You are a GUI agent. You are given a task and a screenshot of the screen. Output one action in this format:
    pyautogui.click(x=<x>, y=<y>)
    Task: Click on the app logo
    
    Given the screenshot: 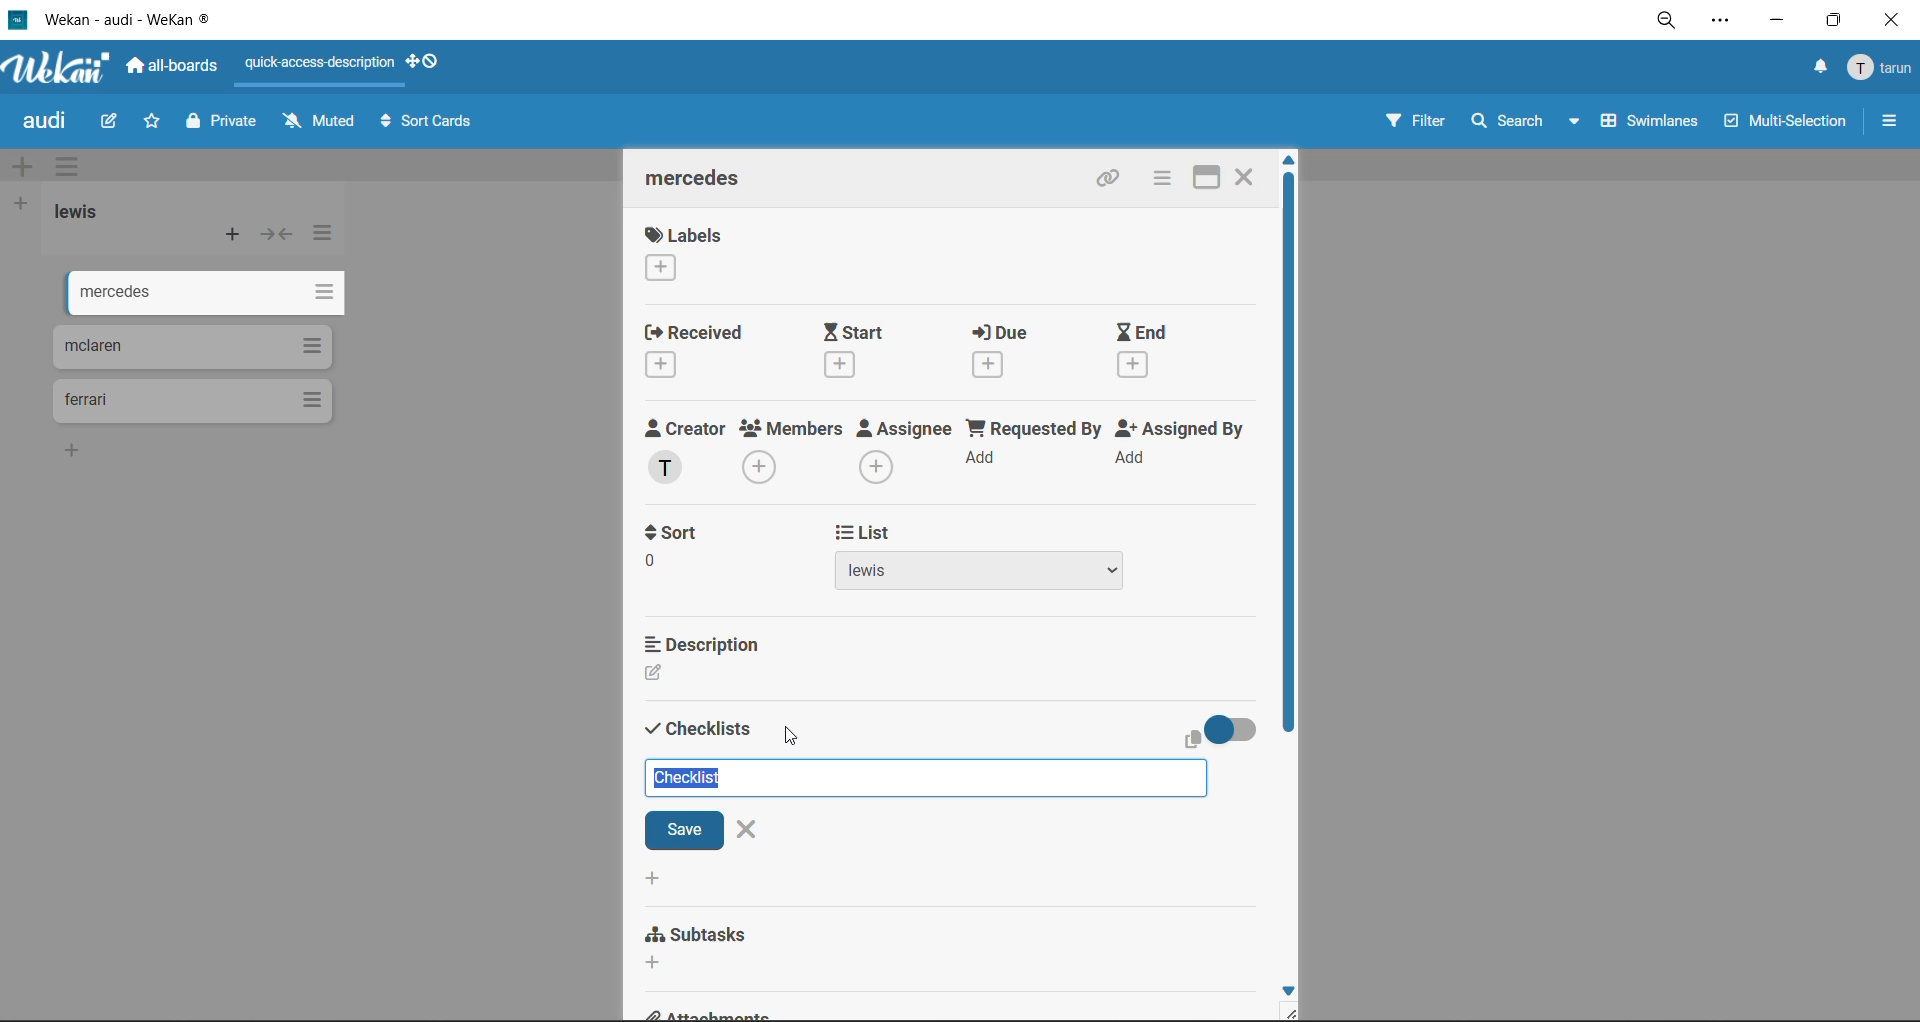 What is the action you would take?
    pyautogui.click(x=58, y=70)
    